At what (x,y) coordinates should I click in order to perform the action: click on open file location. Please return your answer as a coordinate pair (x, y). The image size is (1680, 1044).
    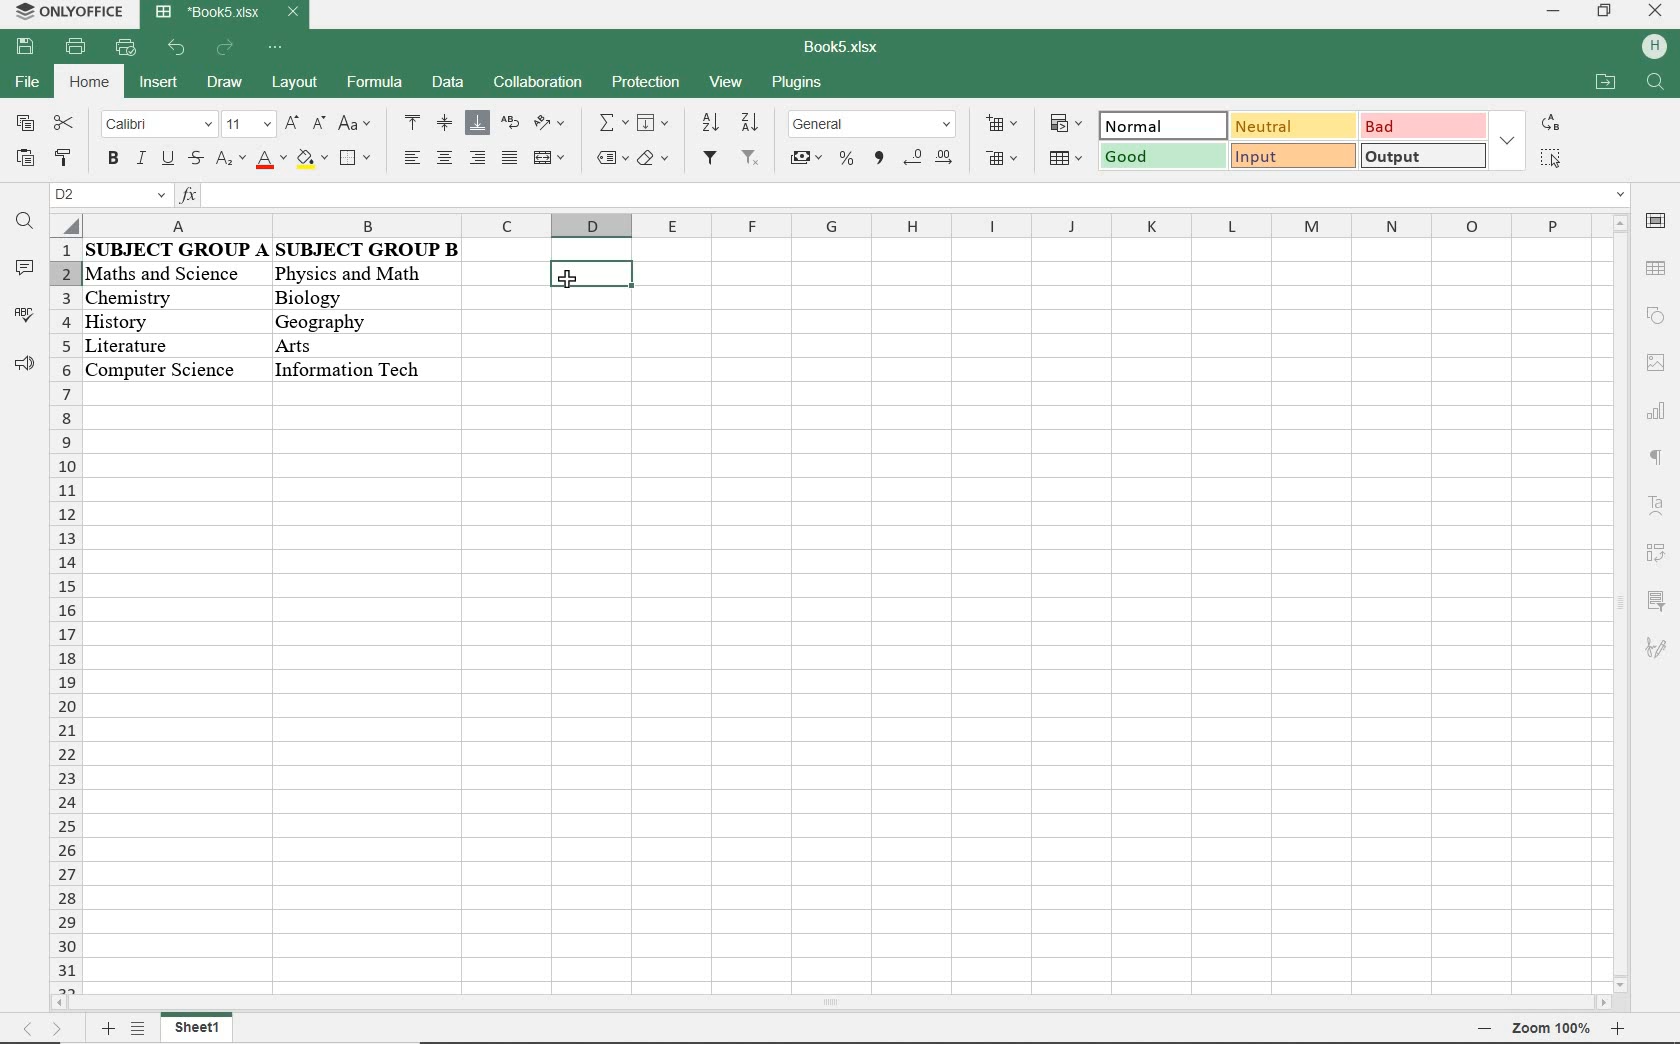
    Looking at the image, I should click on (1604, 81).